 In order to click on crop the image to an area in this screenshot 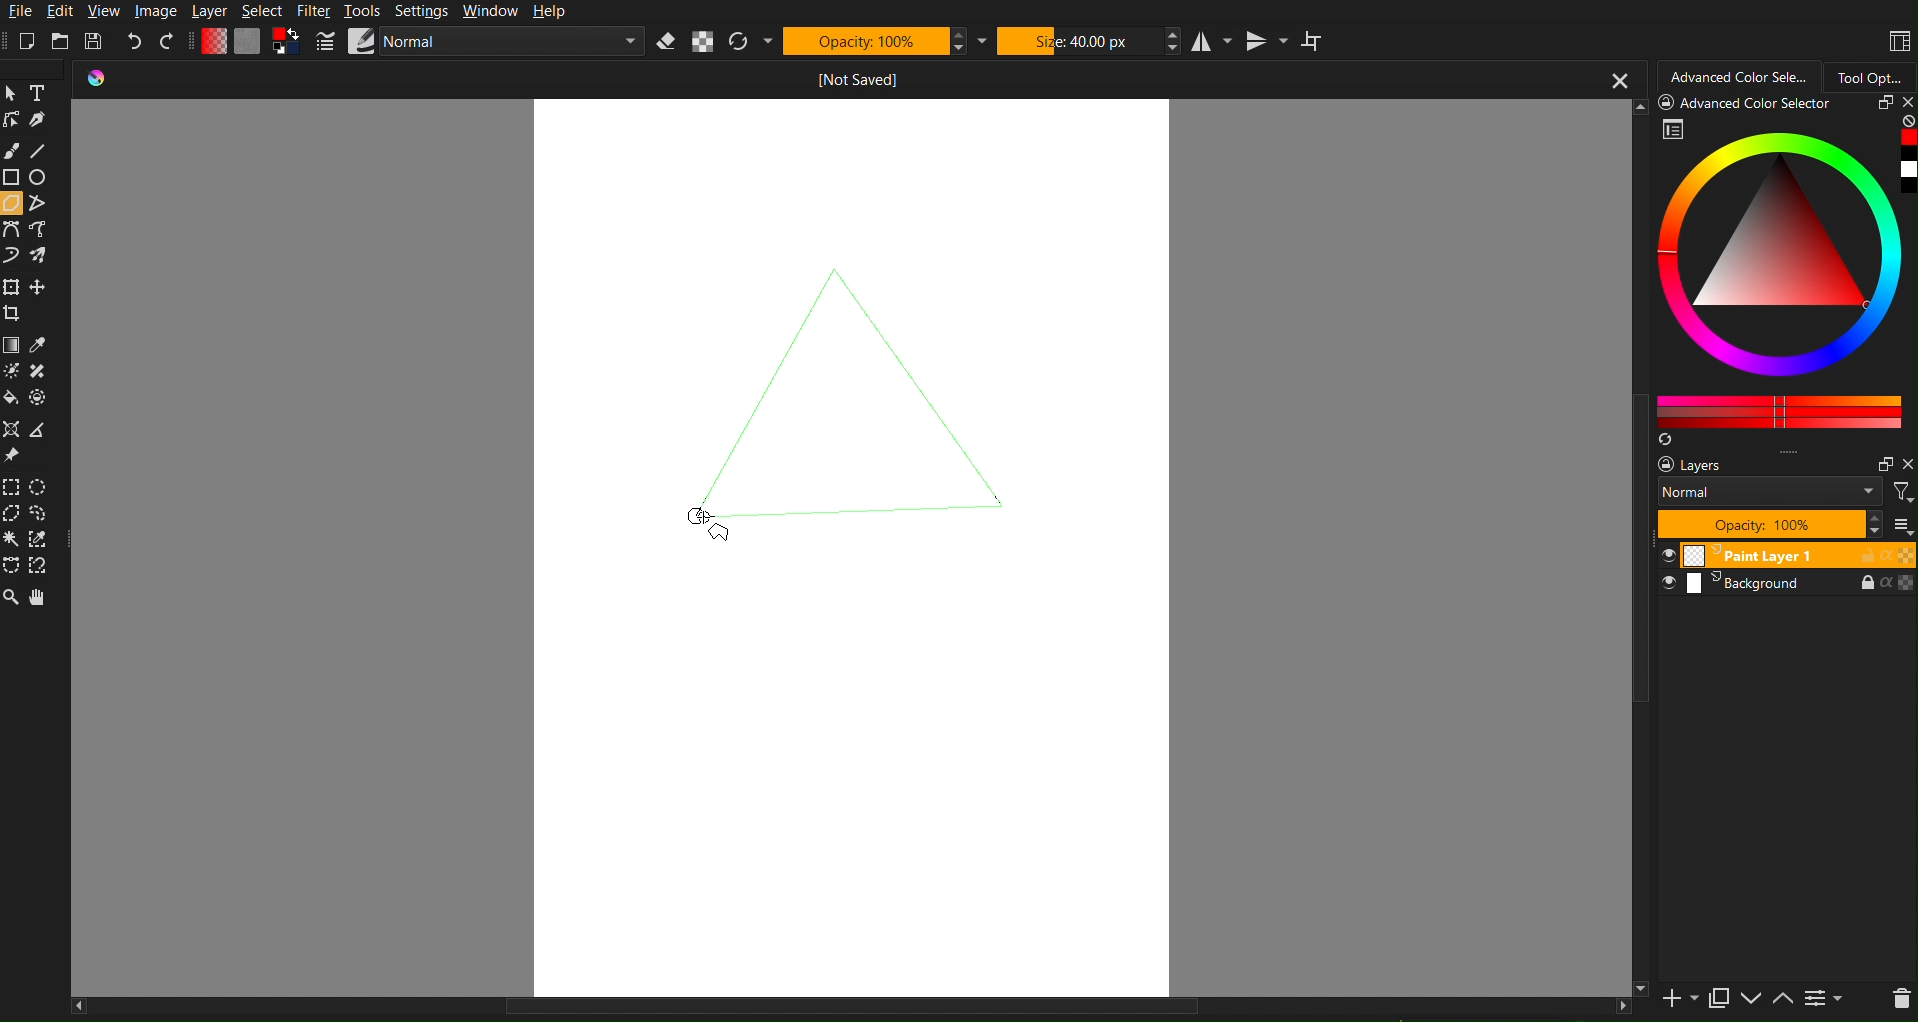, I will do `click(18, 318)`.